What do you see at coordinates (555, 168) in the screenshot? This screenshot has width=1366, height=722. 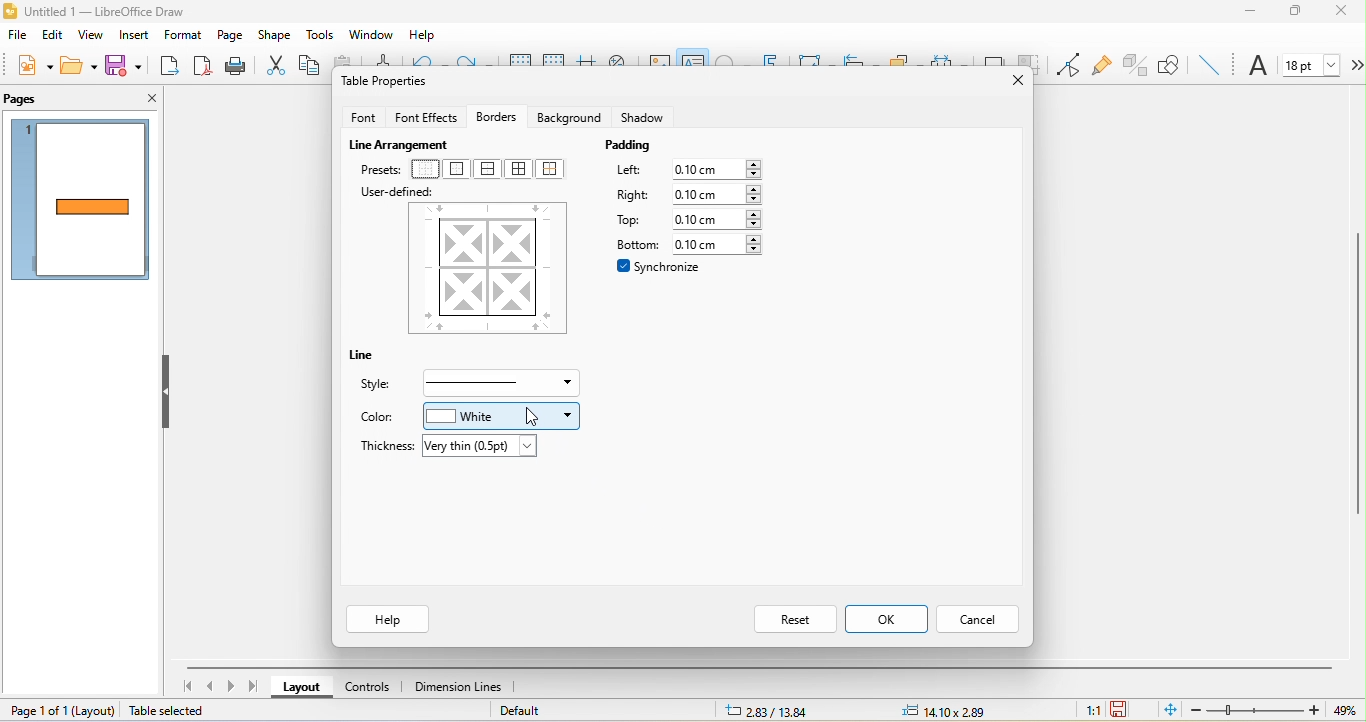 I see `outer border without changing inner line` at bounding box center [555, 168].